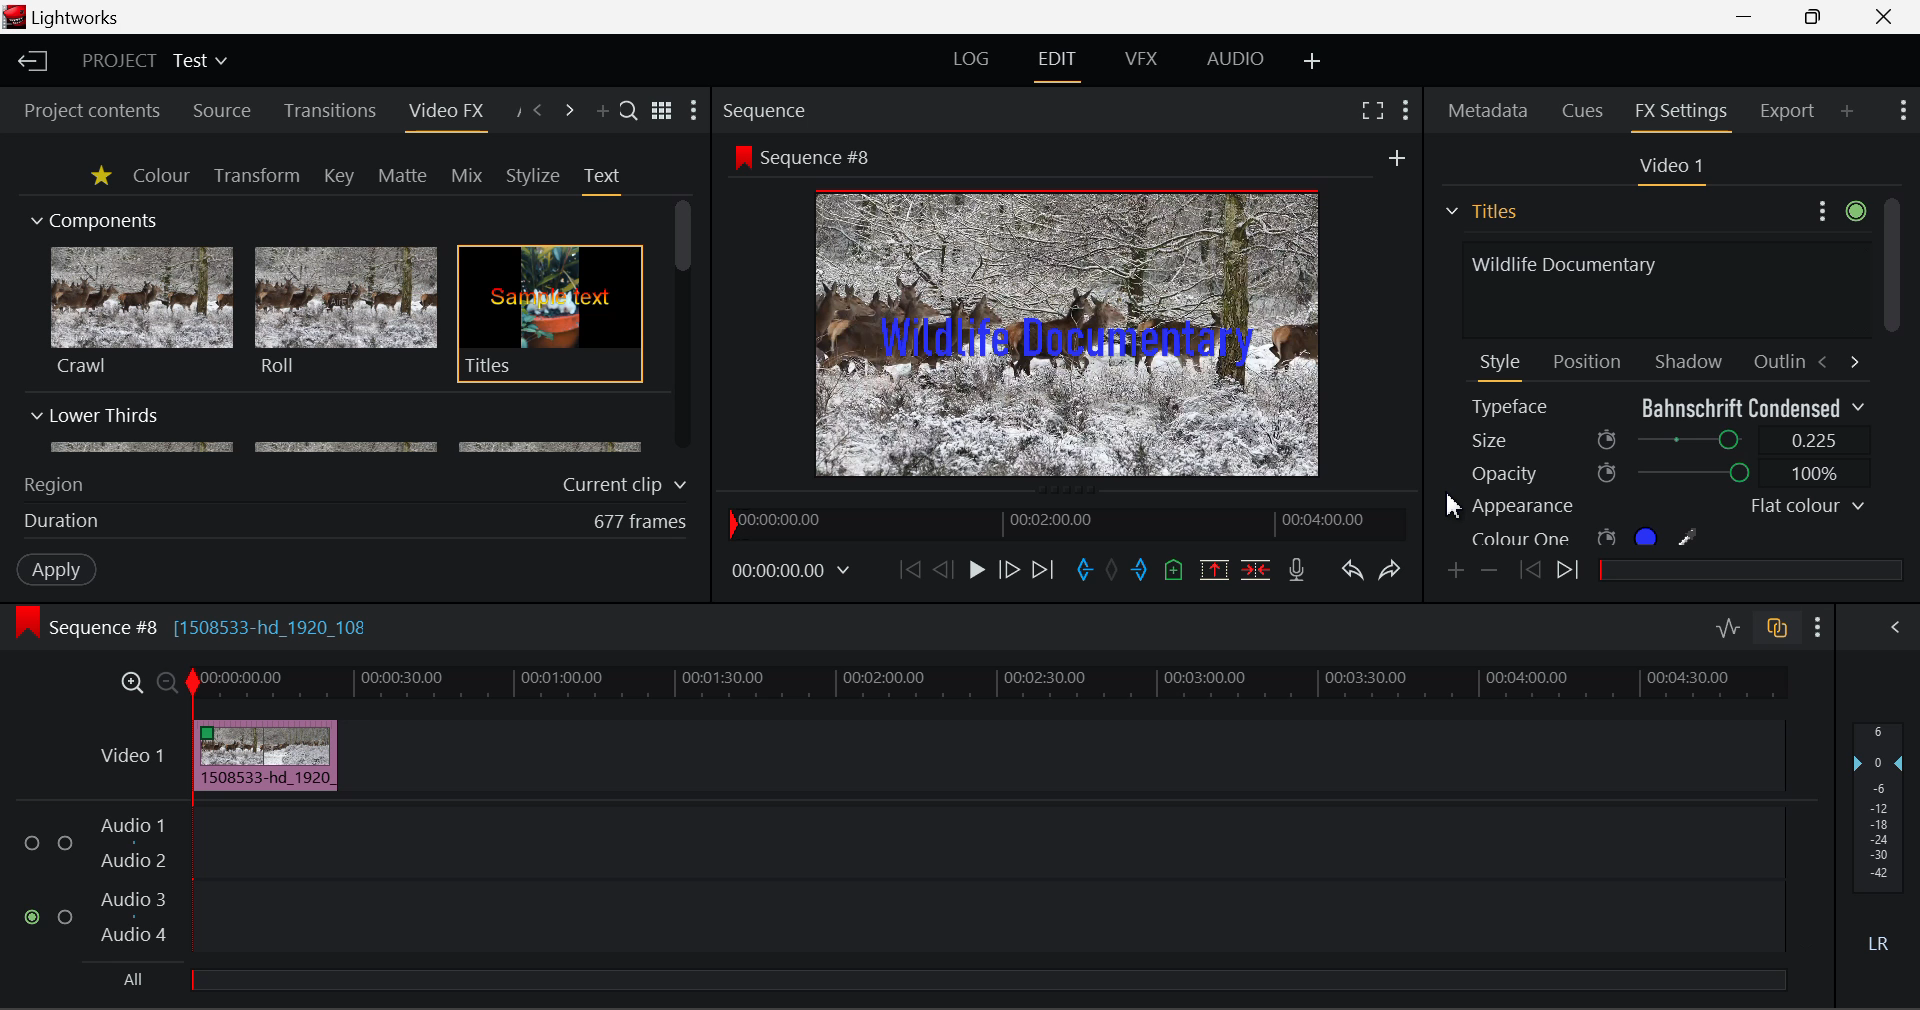 This screenshot has width=1920, height=1010. What do you see at coordinates (64, 522) in the screenshot?
I see `Duration` at bounding box center [64, 522].